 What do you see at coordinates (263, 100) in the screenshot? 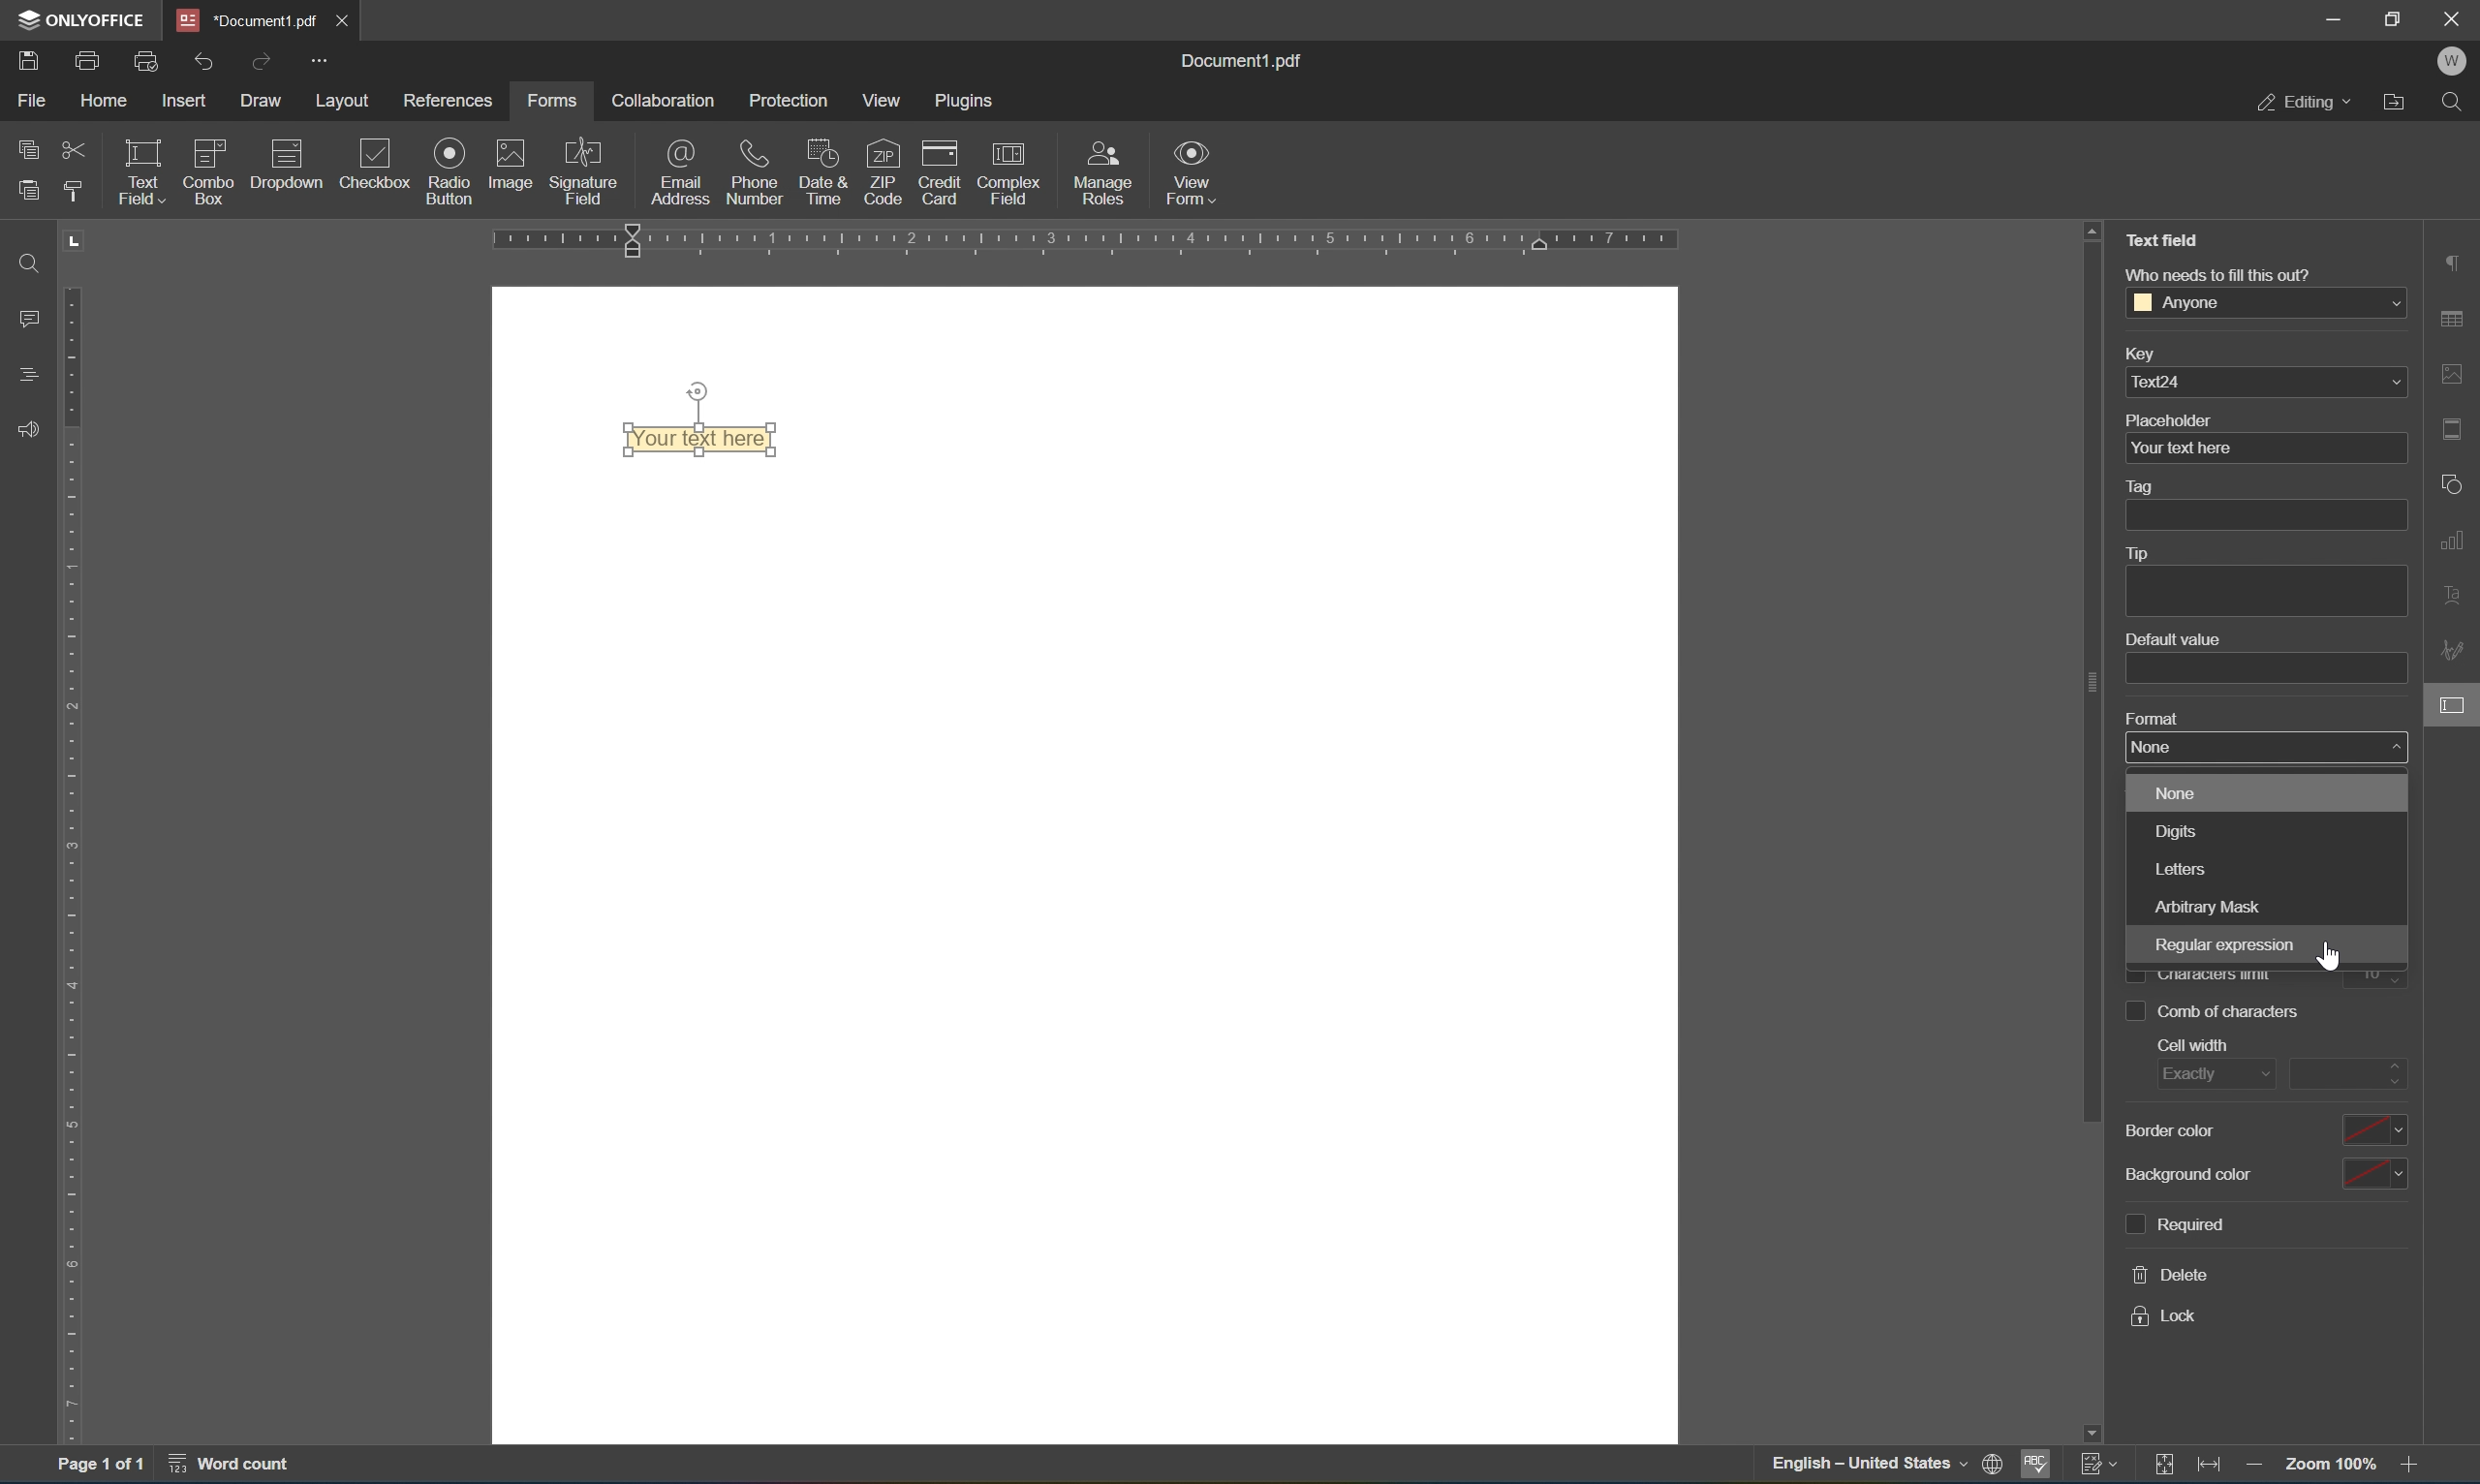
I see `draw` at bounding box center [263, 100].